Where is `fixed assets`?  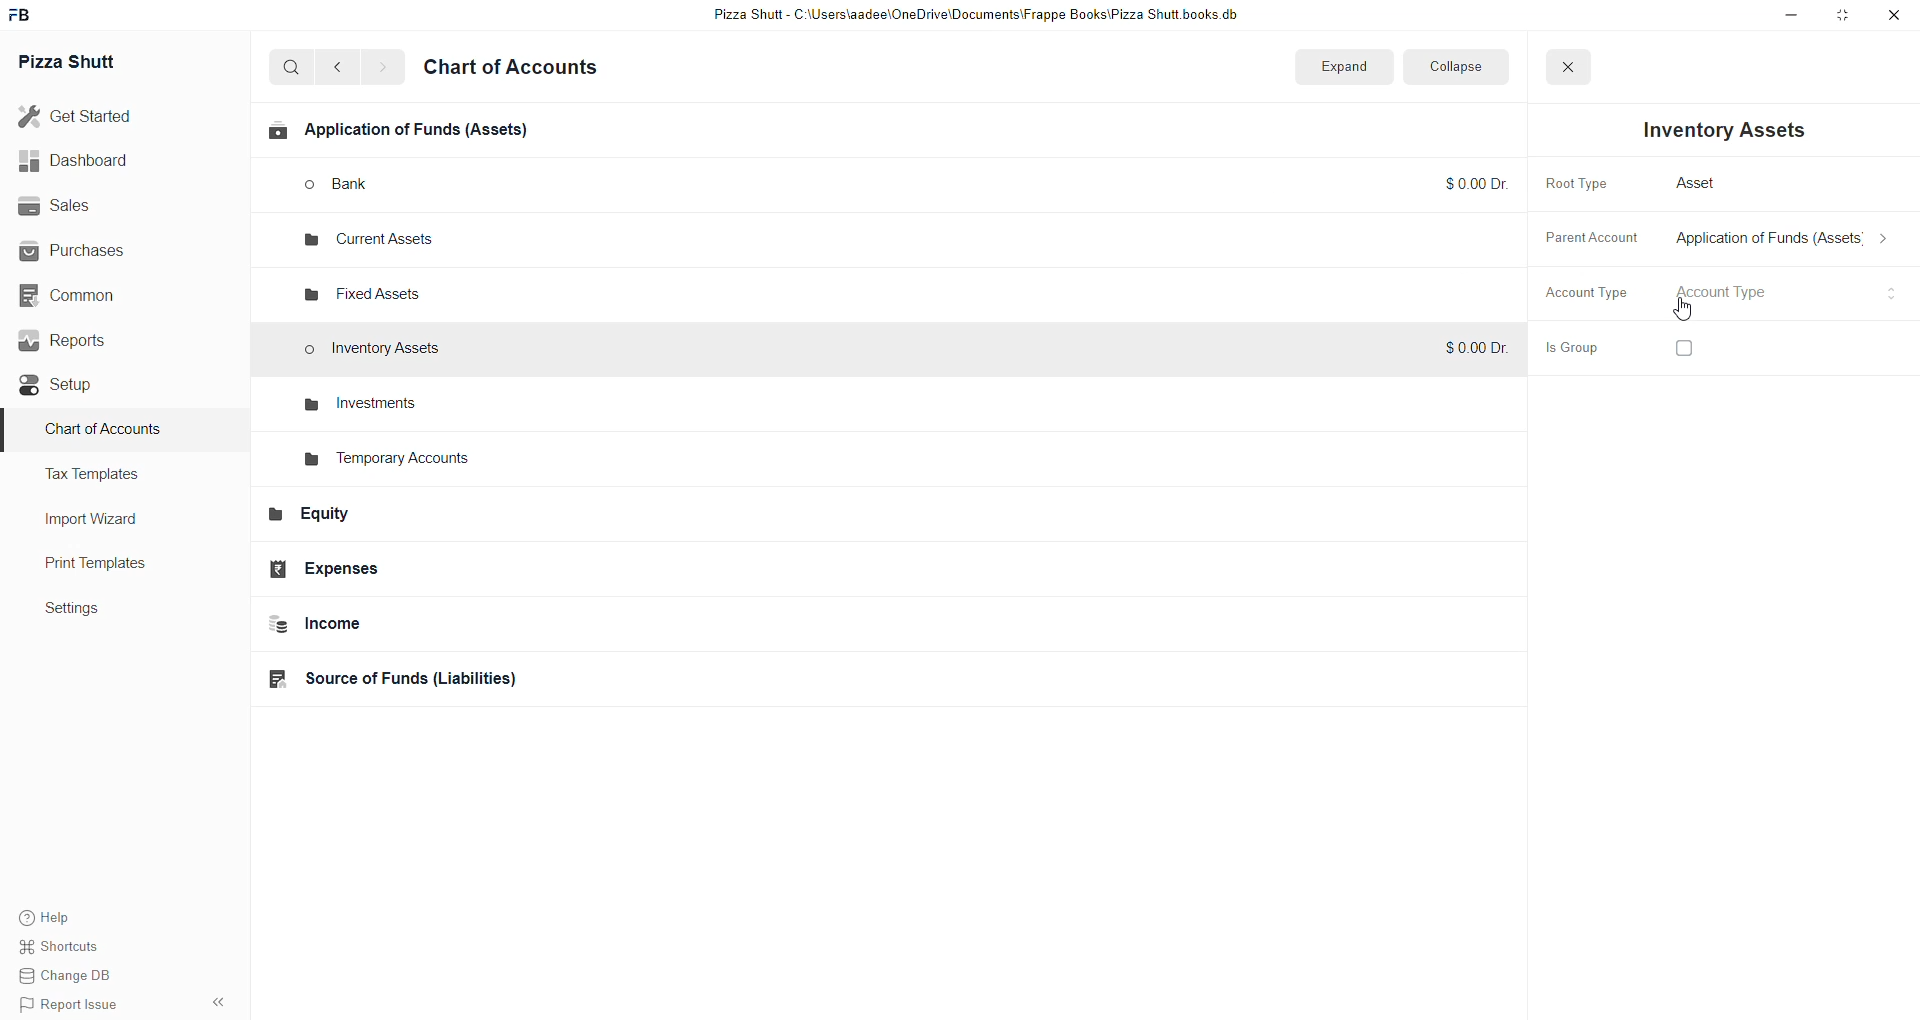 fixed assets is located at coordinates (369, 289).